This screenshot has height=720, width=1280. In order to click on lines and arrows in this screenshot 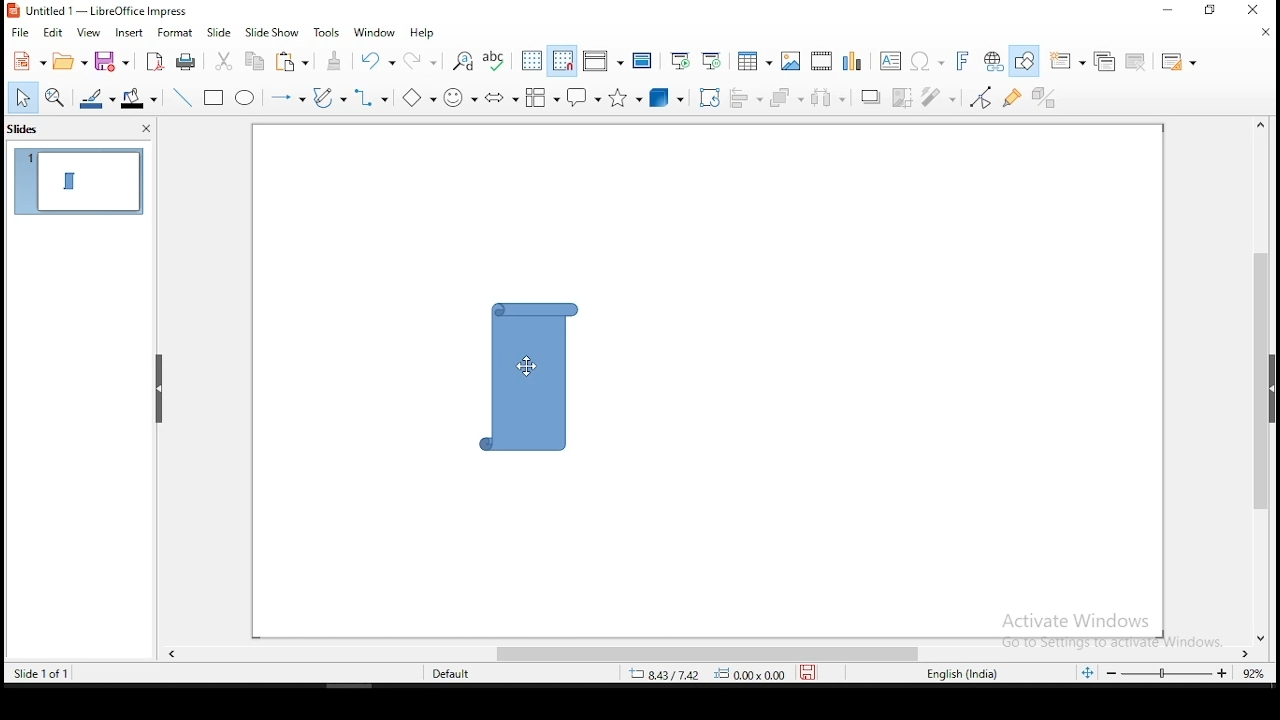, I will do `click(288, 96)`.